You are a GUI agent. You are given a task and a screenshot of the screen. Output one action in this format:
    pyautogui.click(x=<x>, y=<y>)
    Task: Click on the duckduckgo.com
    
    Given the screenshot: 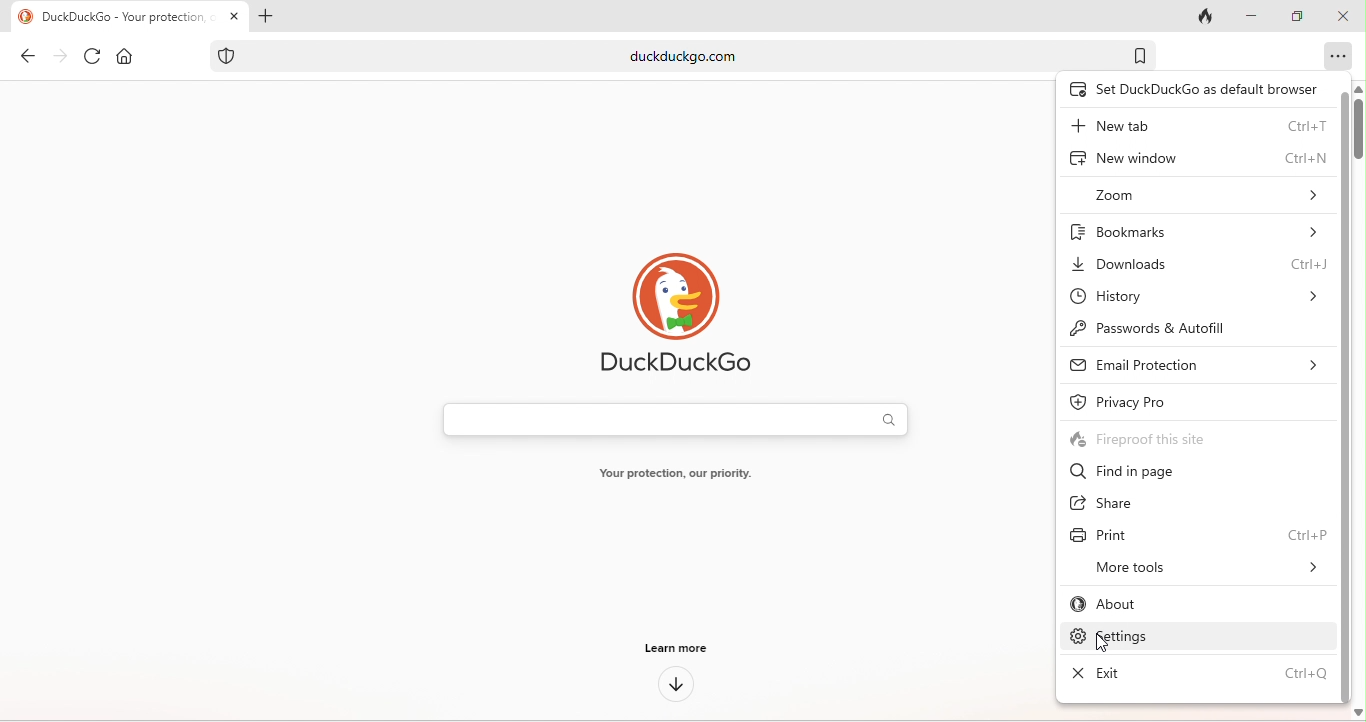 What is the action you would take?
    pyautogui.click(x=682, y=54)
    